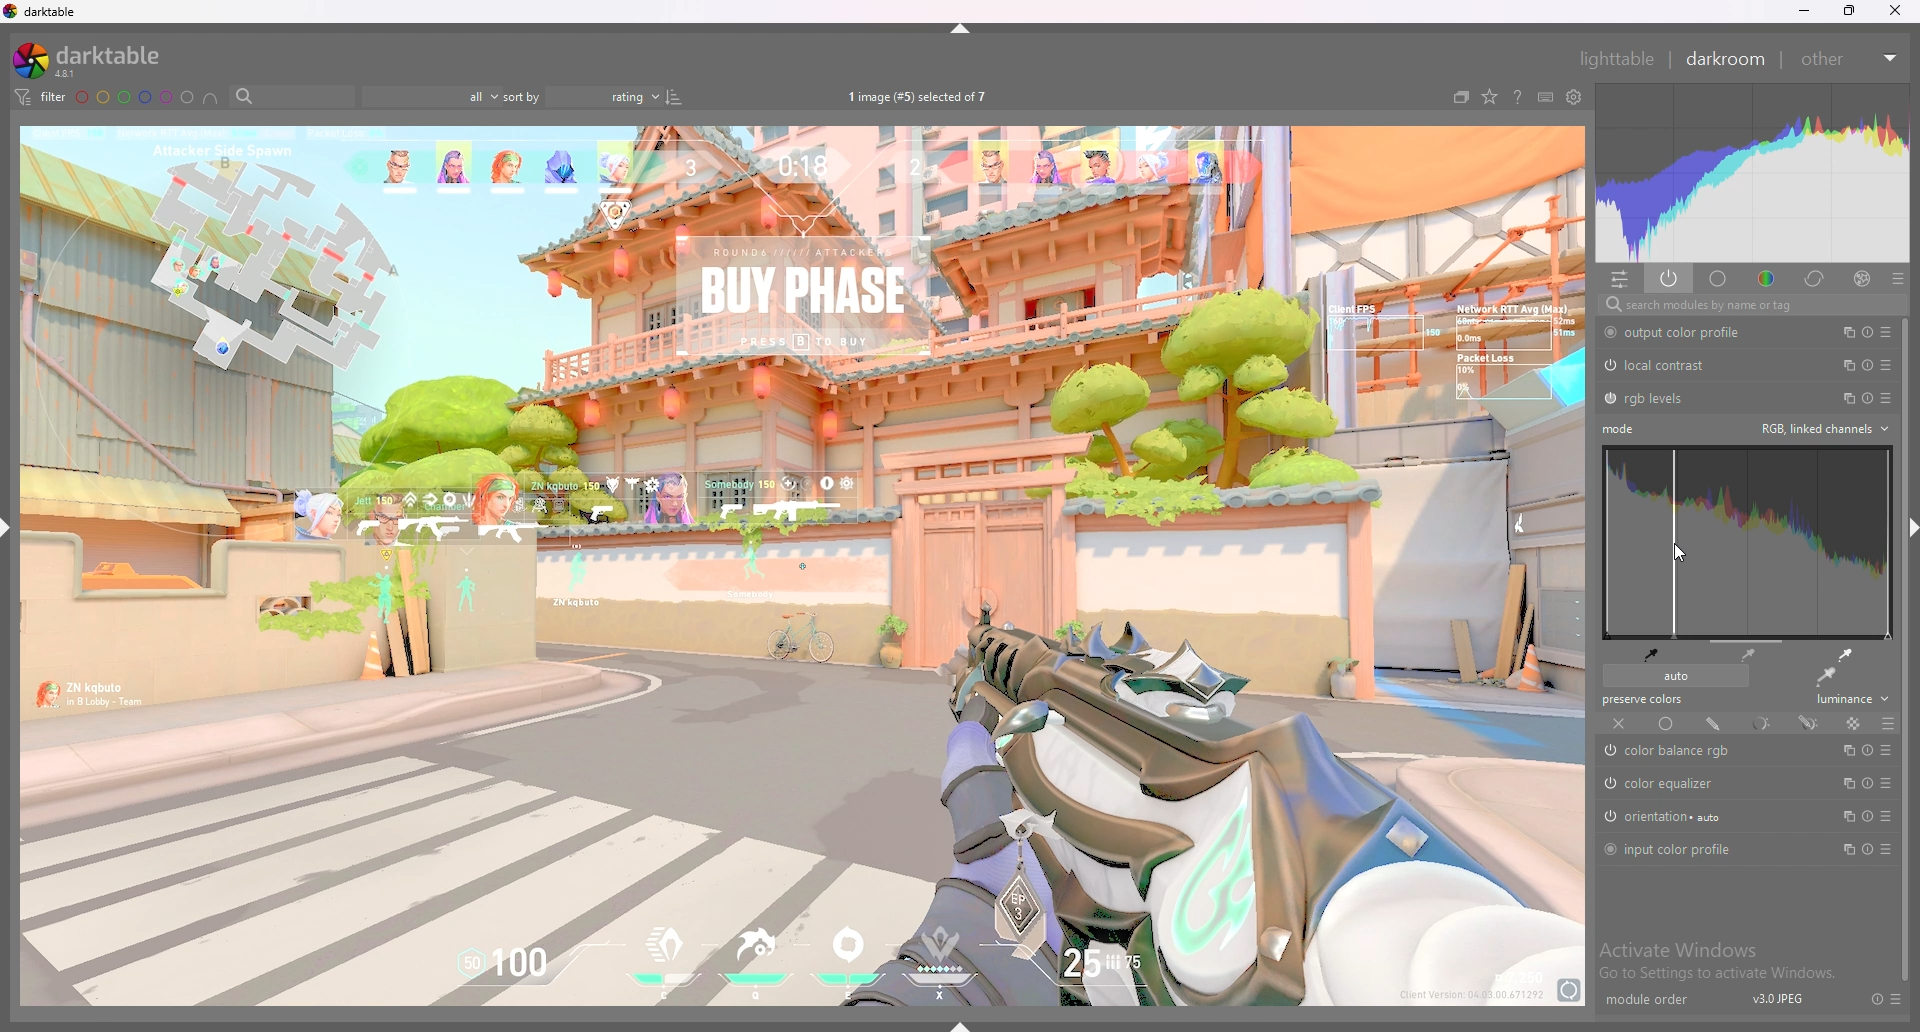 The height and width of the screenshot is (1032, 1920). Describe the element at coordinates (1899, 998) in the screenshot. I see `presets` at that location.